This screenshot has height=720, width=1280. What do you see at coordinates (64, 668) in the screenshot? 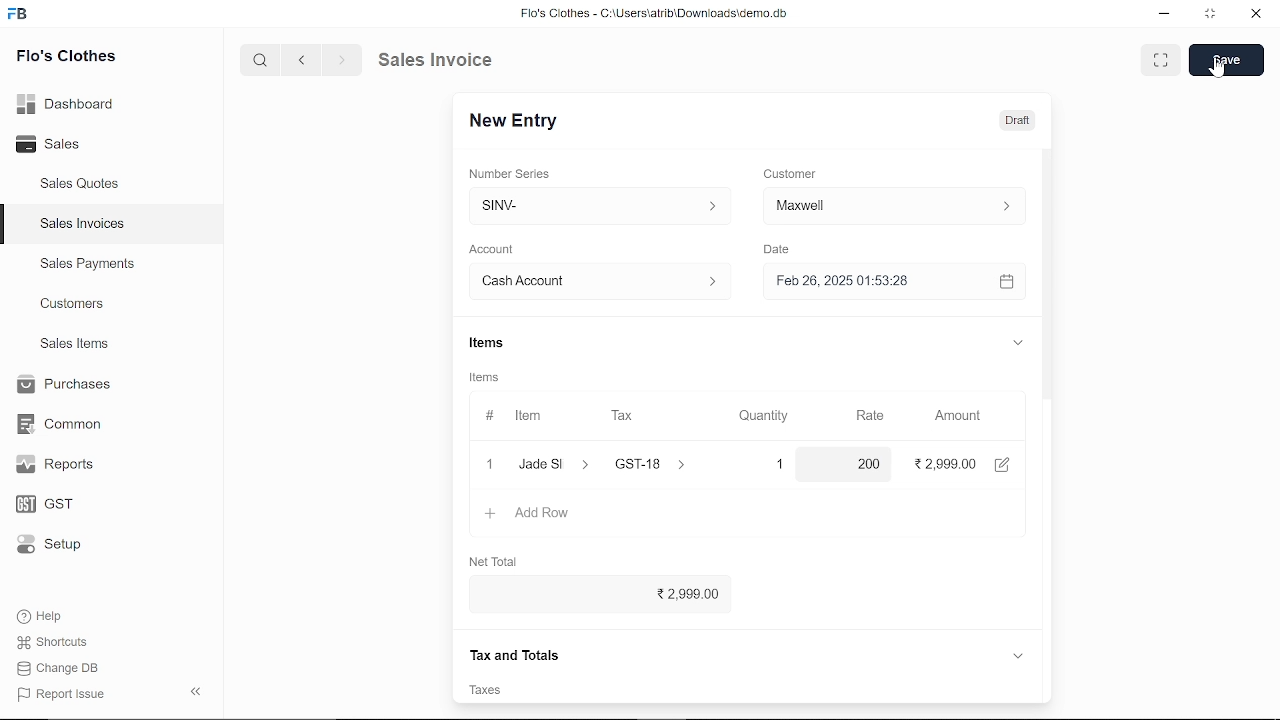
I see `Change DB` at bounding box center [64, 668].